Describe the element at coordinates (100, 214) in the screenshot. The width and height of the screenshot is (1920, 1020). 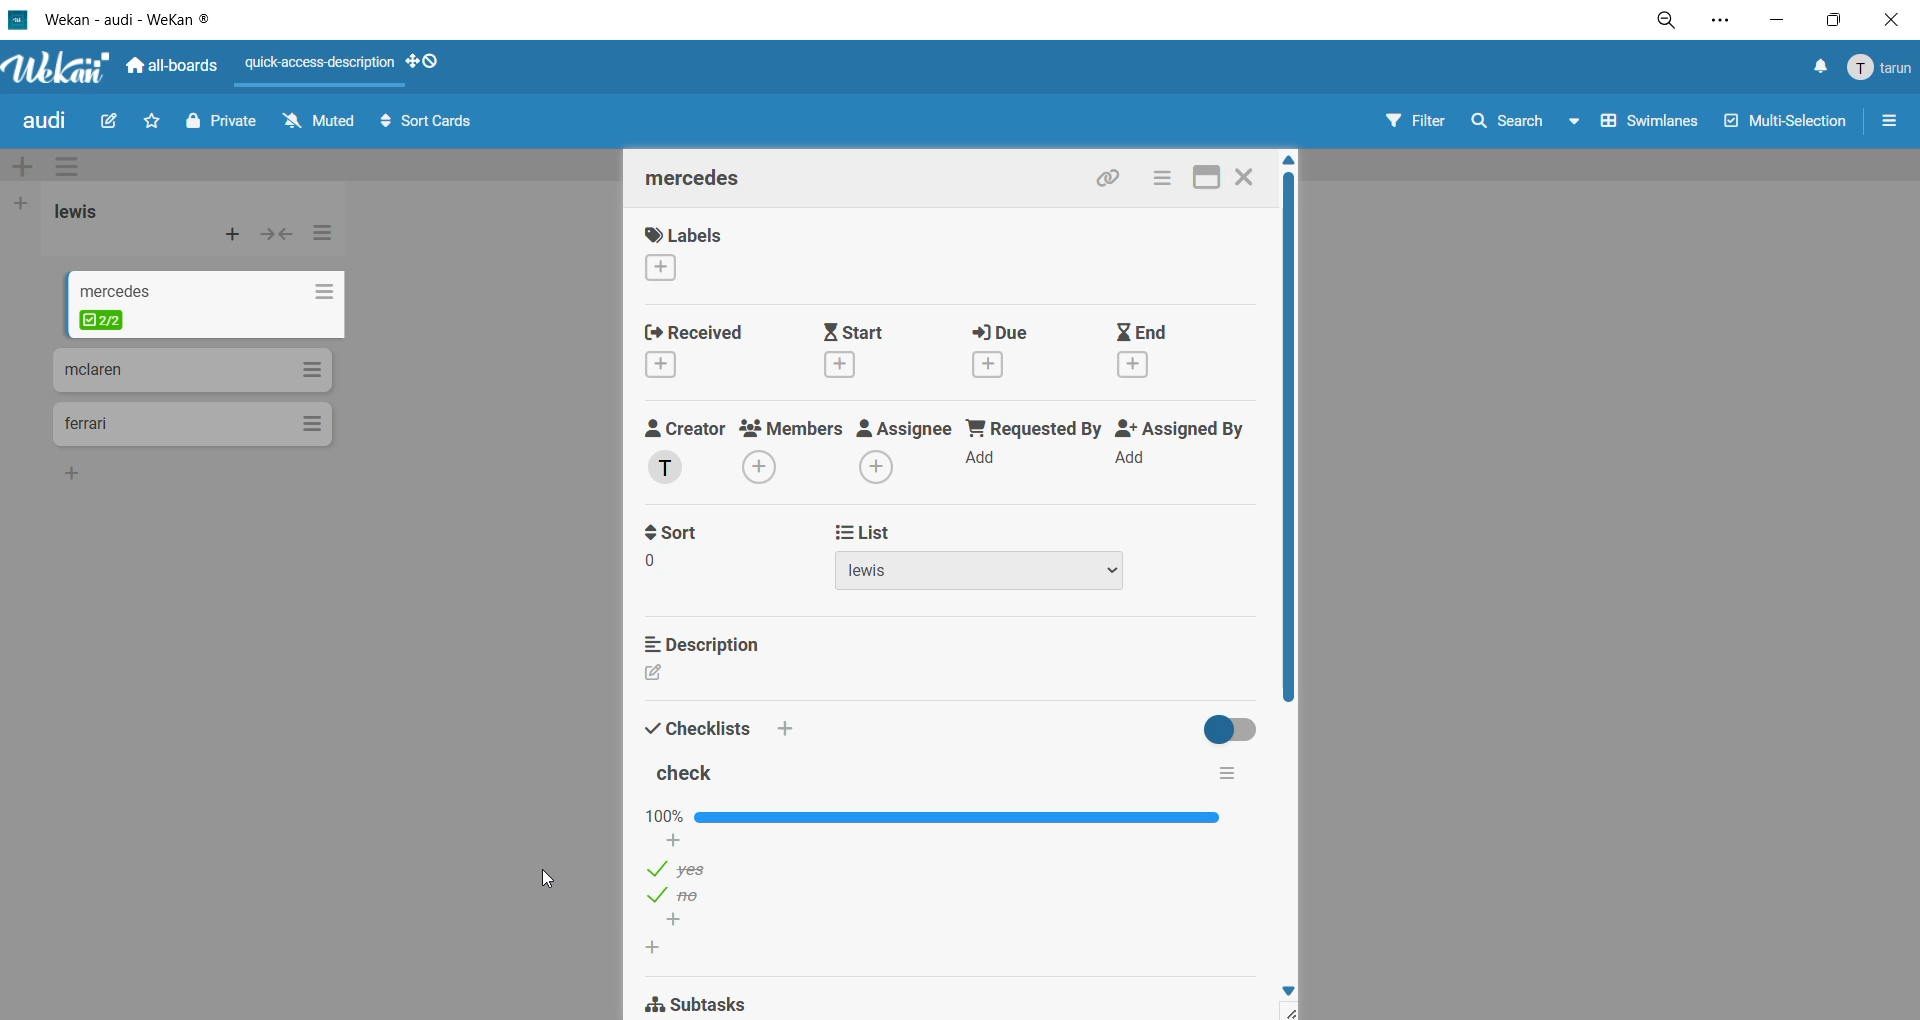
I see `list title` at that location.